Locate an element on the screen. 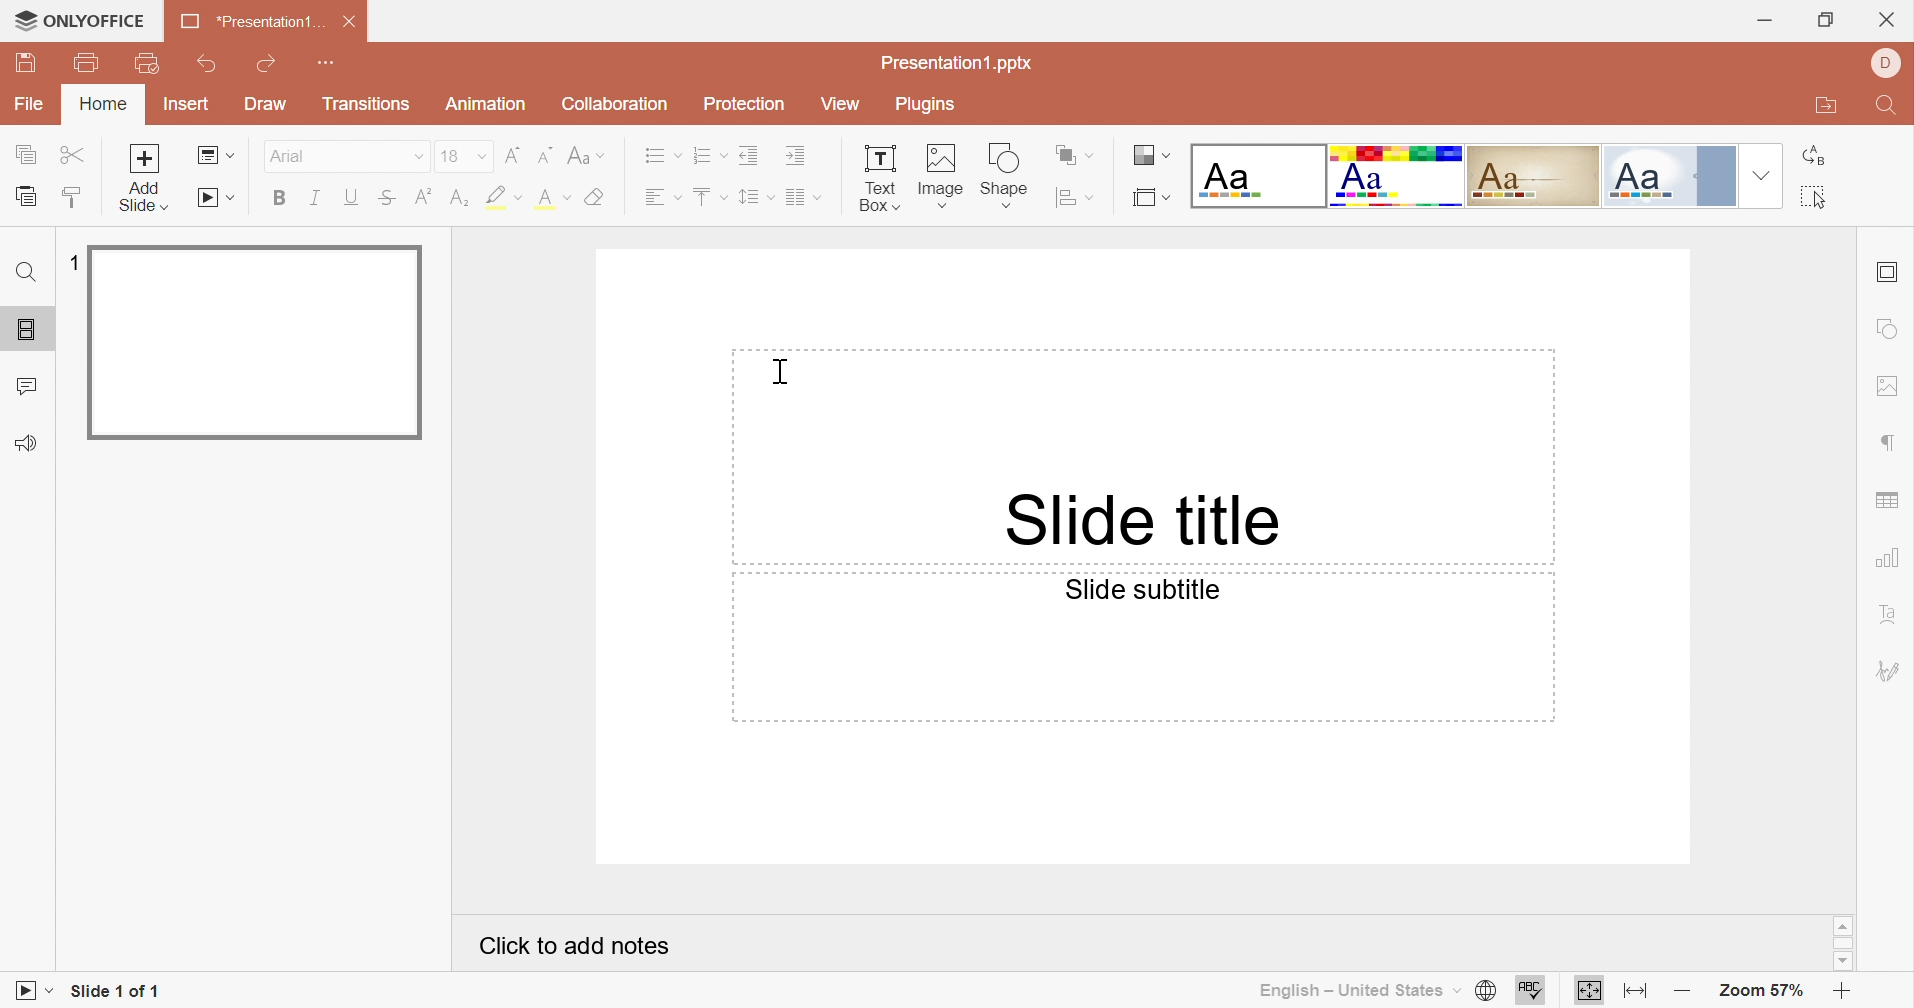 This screenshot has height=1008, width=1914. Italic is located at coordinates (314, 197).